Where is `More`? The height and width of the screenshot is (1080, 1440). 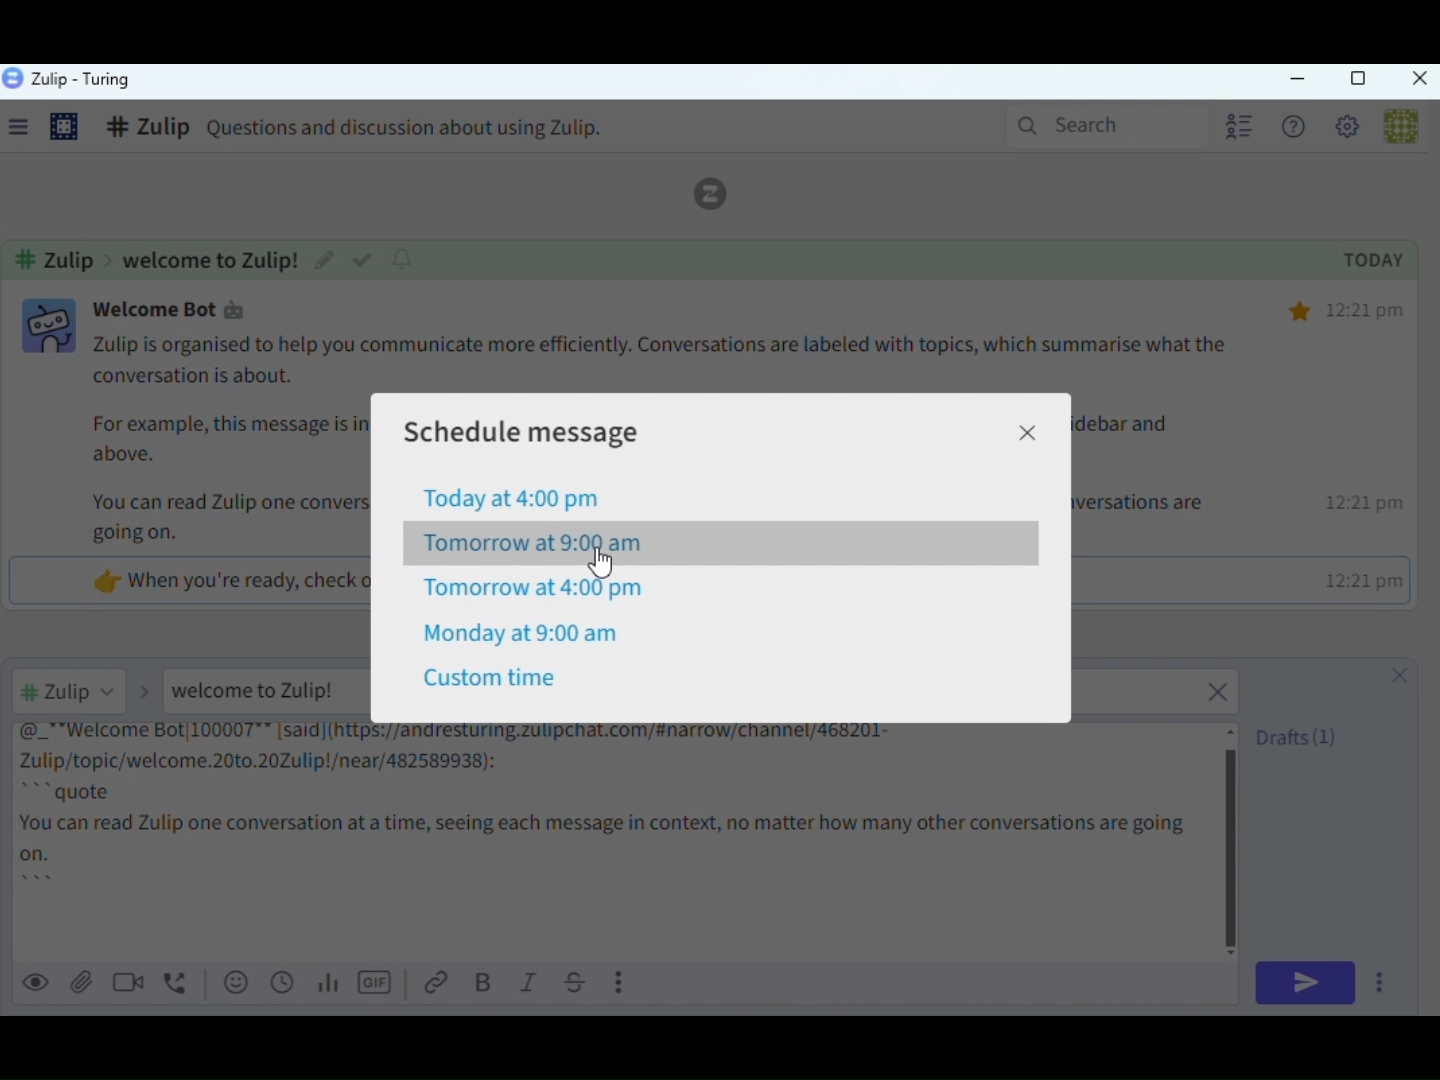 More is located at coordinates (623, 981).